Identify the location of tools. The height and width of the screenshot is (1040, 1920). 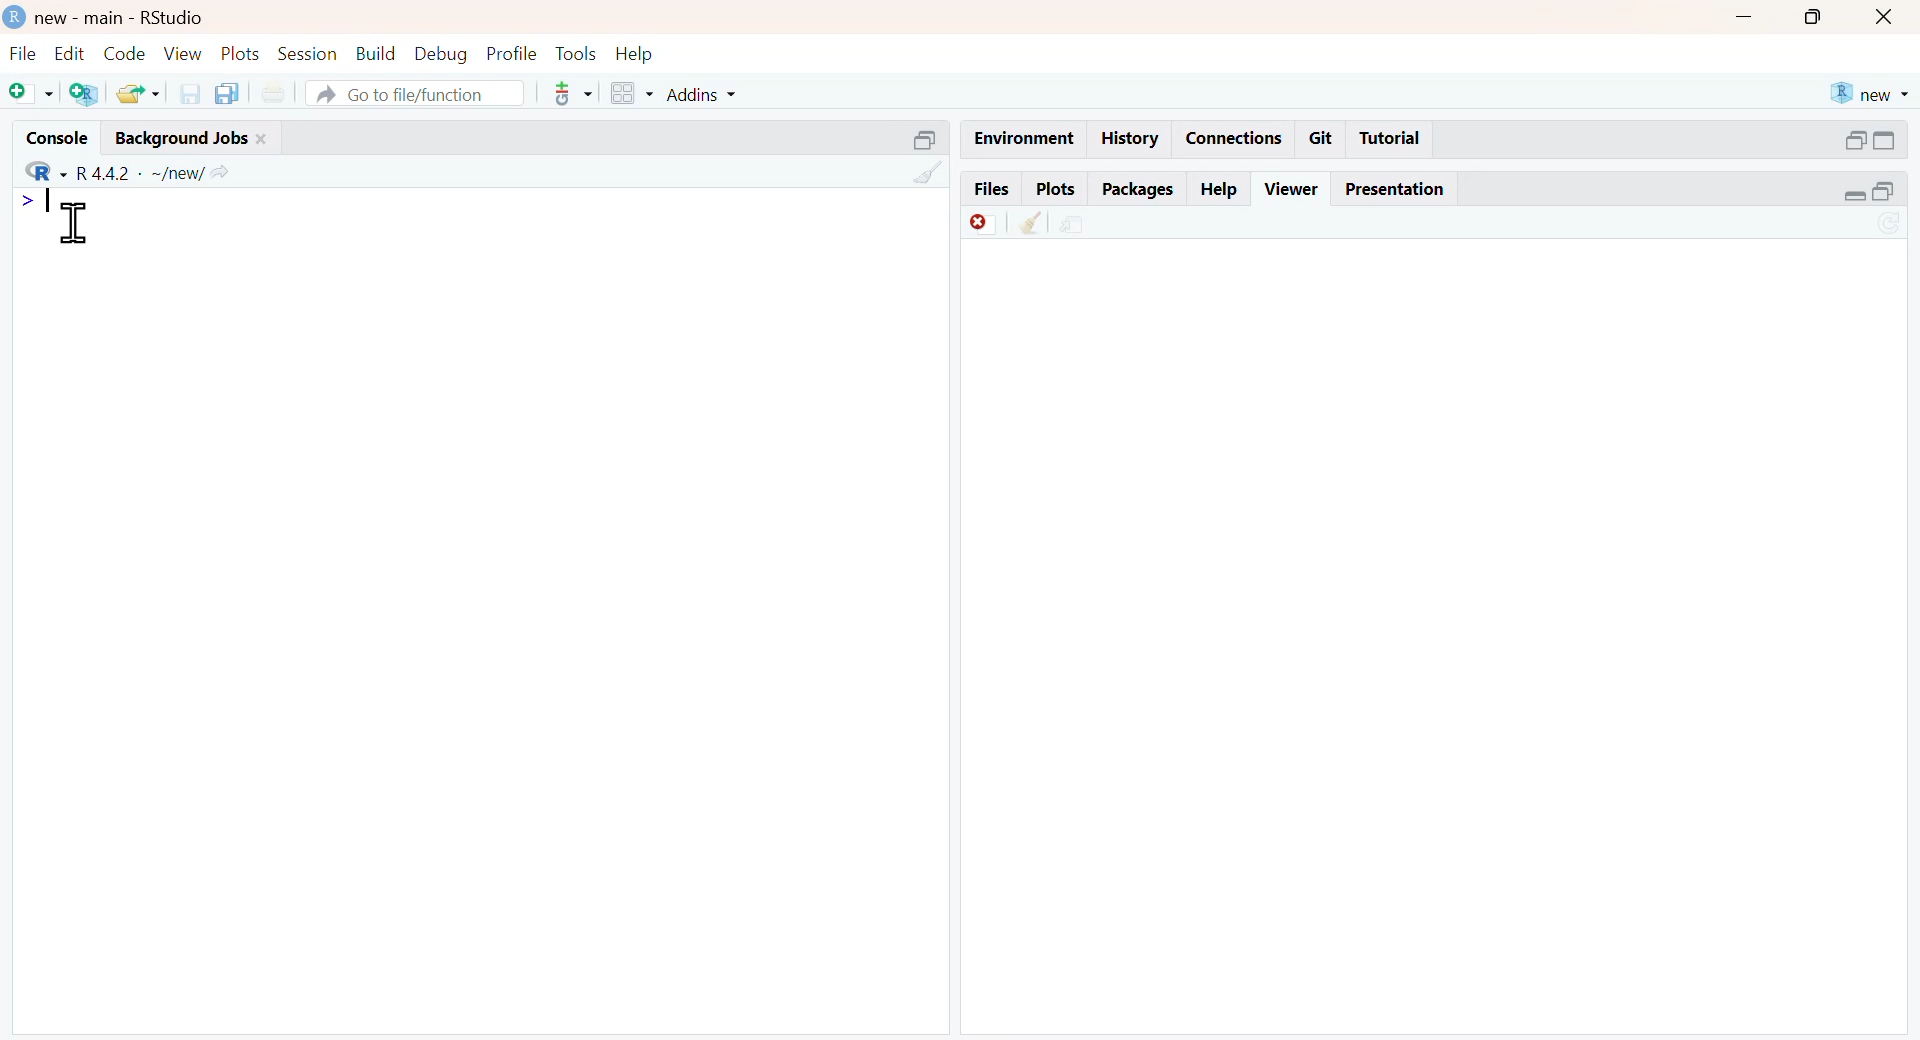
(575, 93).